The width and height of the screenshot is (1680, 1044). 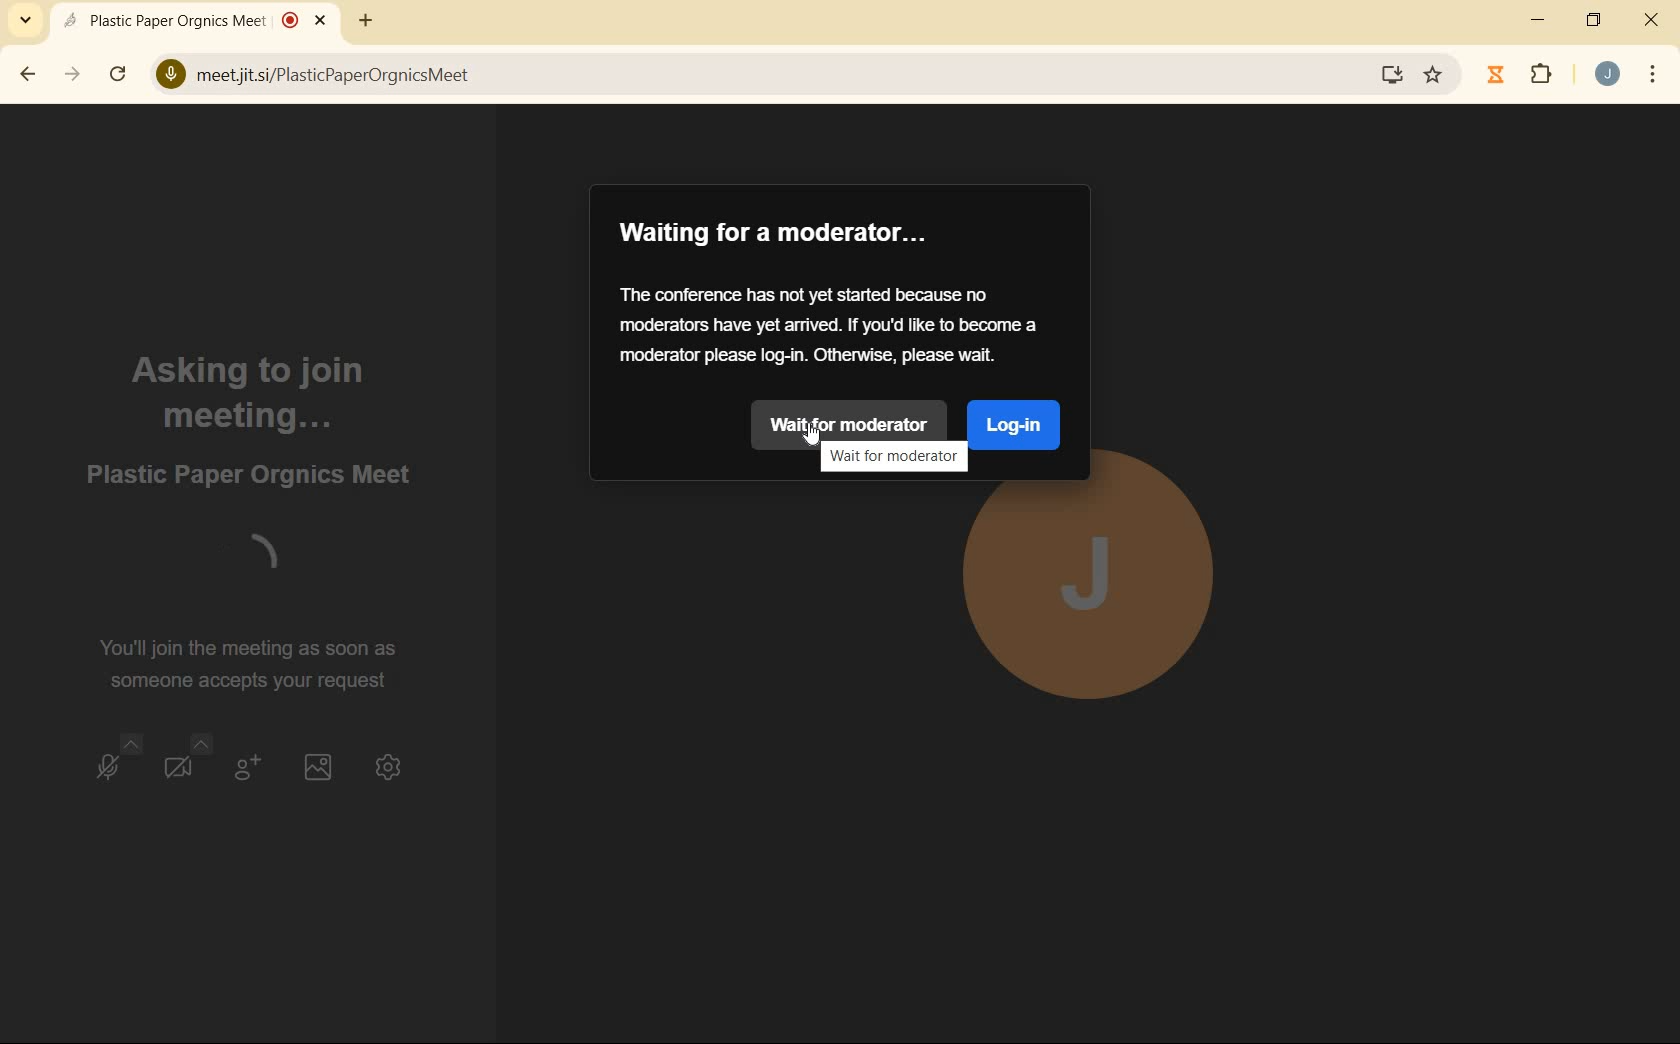 What do you see at coordinates (1393, 78) in the screenshot?
I see `install` at bounding box center [1393, 78].